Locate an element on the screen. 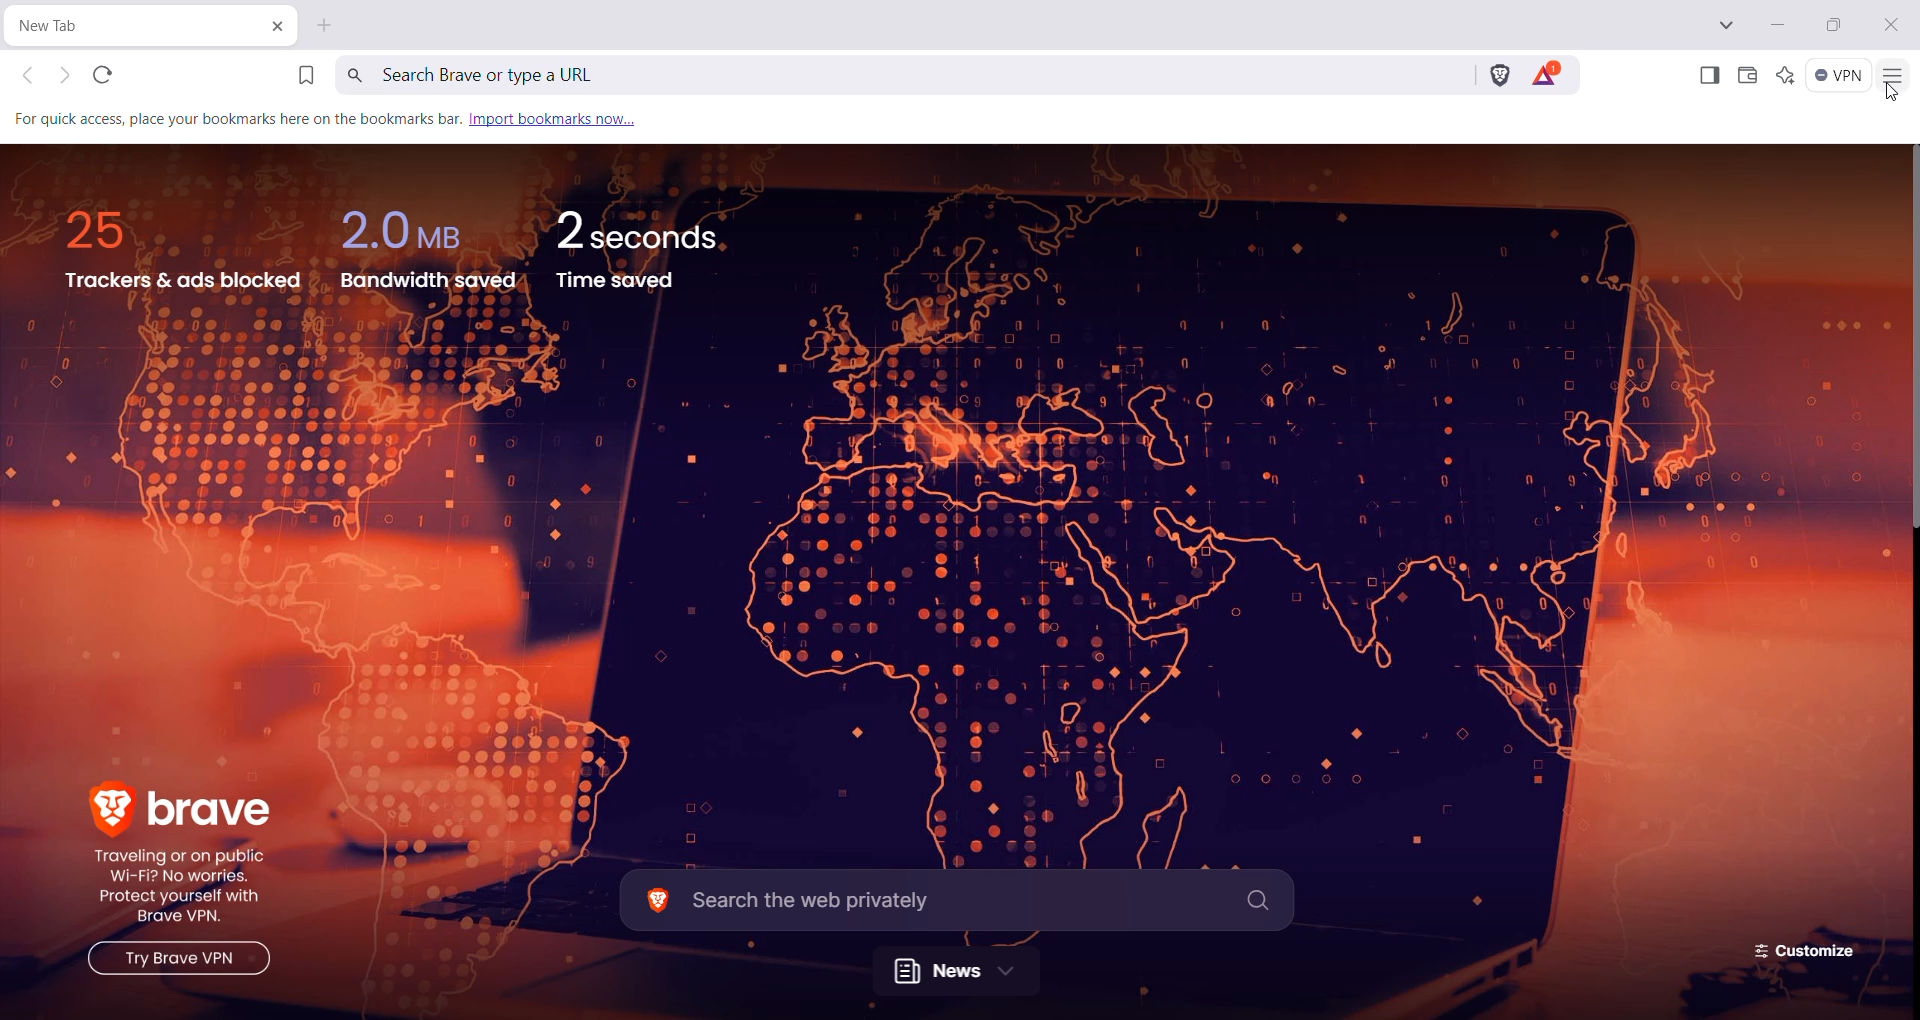 This screenshot has height=1020, width=1920. news is located at coordinates (955, 970).